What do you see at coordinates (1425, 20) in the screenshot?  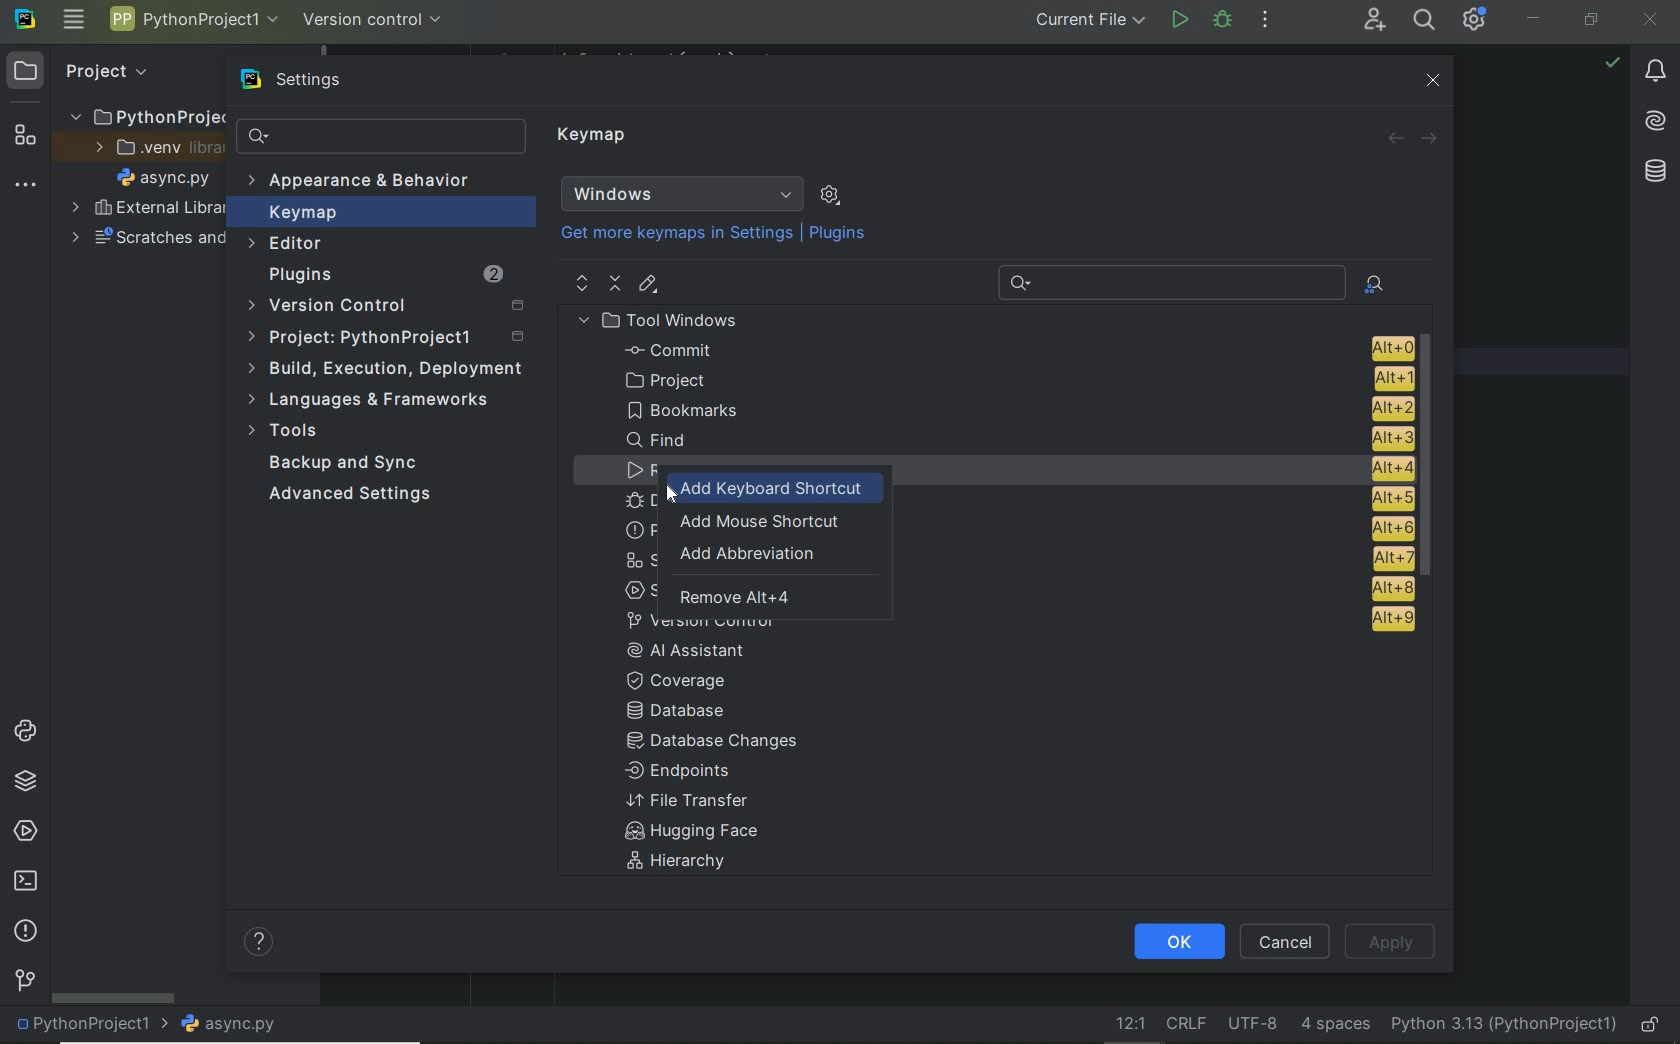 I see `search everywhere` at bounding box center [1425, 20].